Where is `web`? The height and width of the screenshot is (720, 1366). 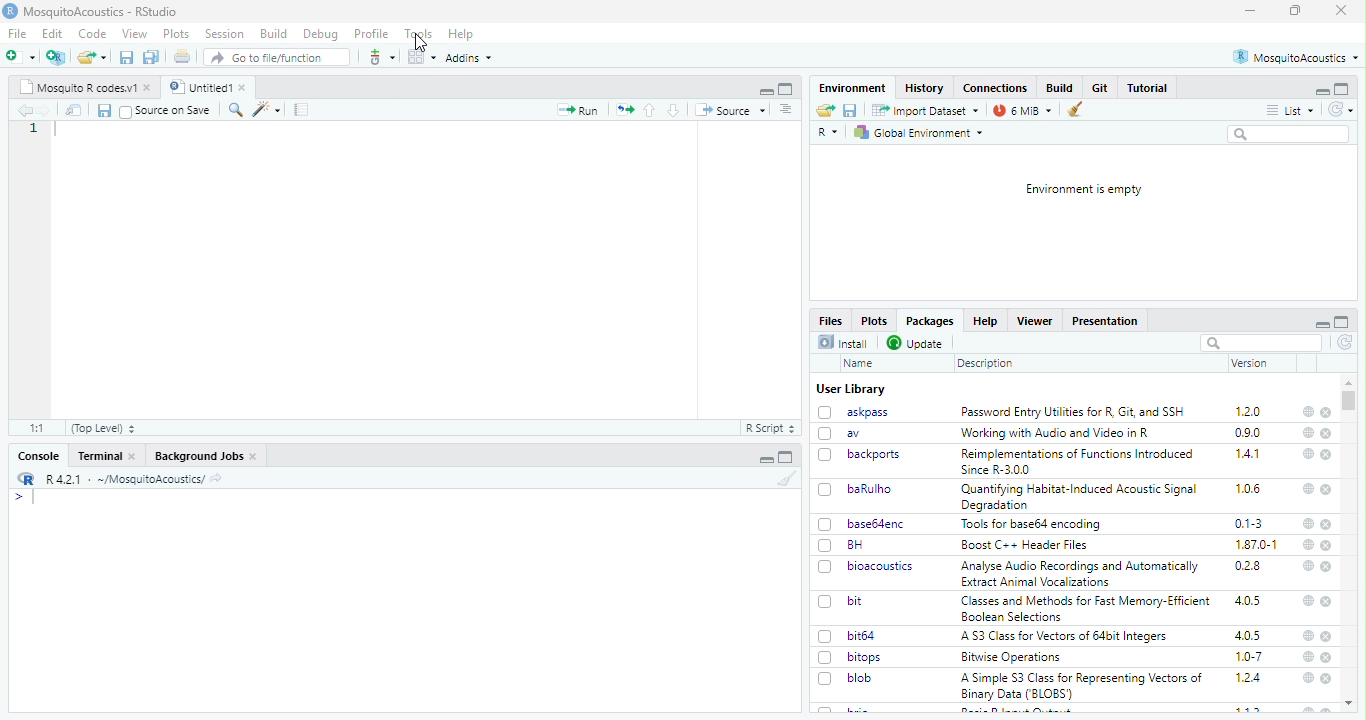
web is located at coordinates (1309, 412).